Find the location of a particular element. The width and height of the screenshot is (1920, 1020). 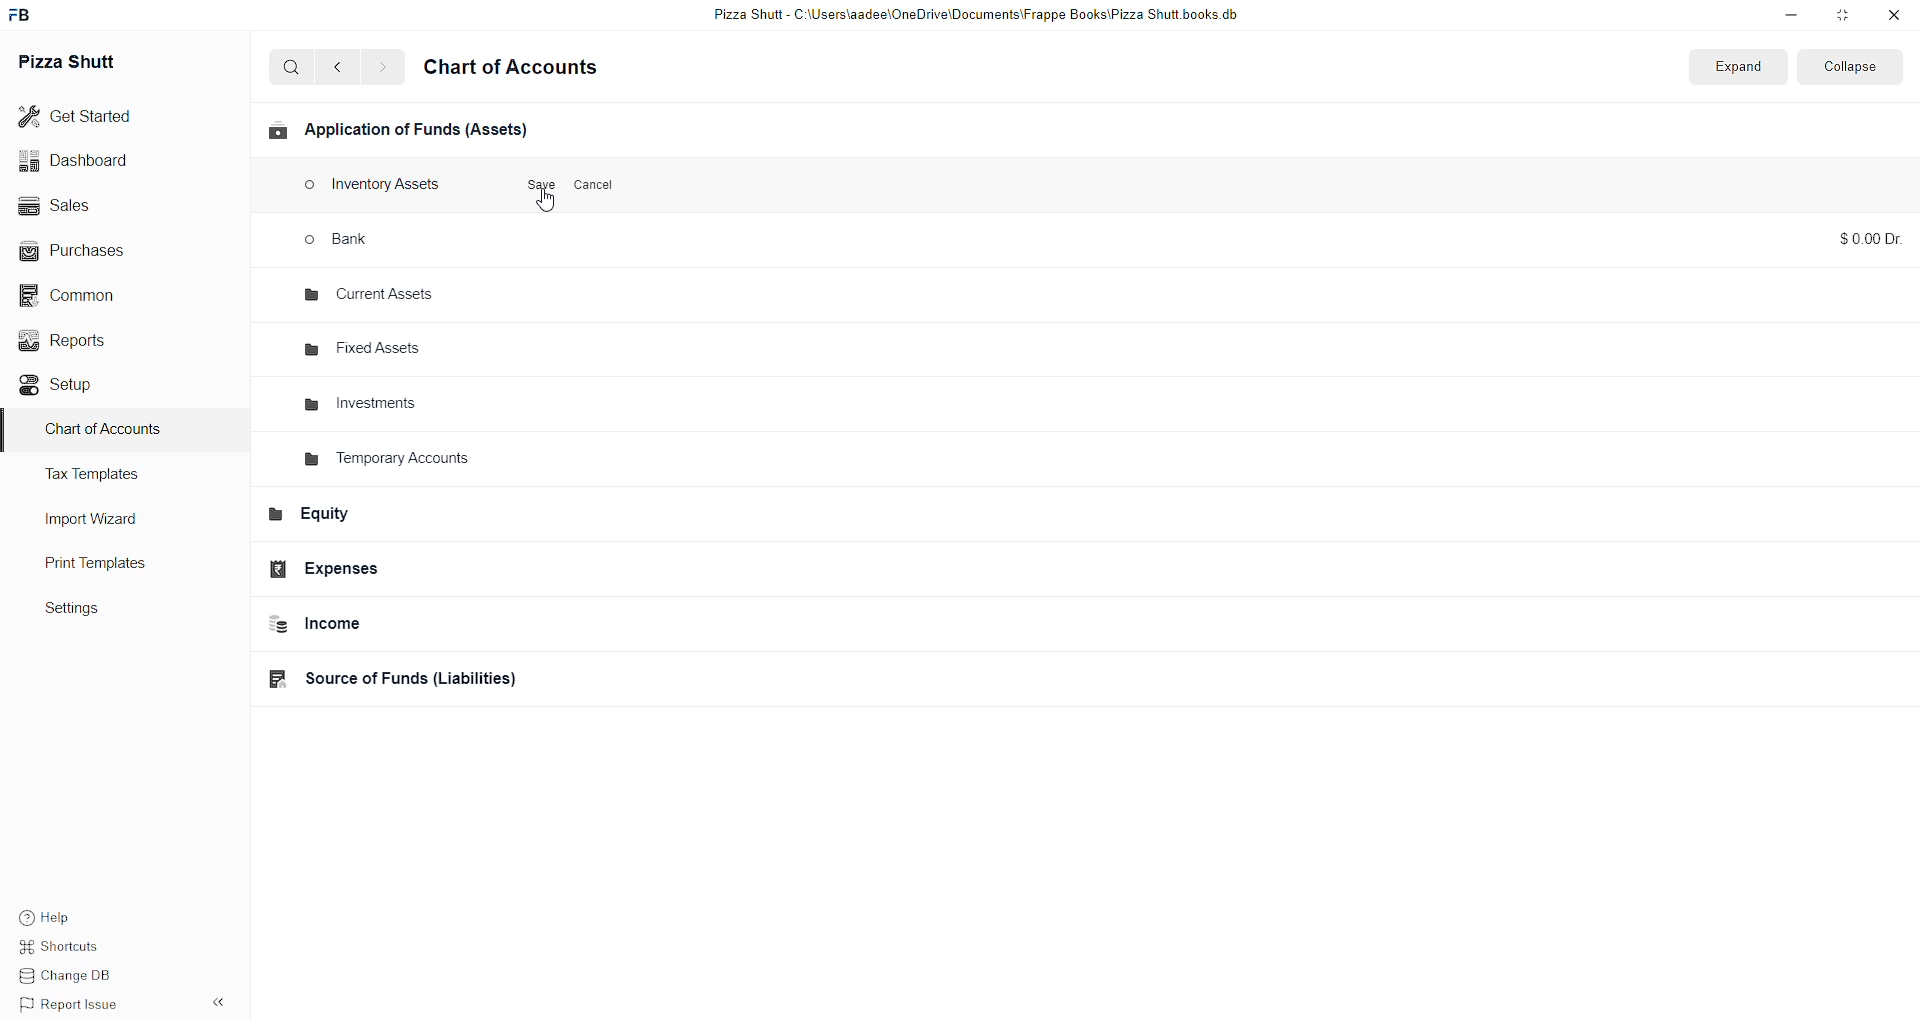

settings  is located at coordinates (91, 613).